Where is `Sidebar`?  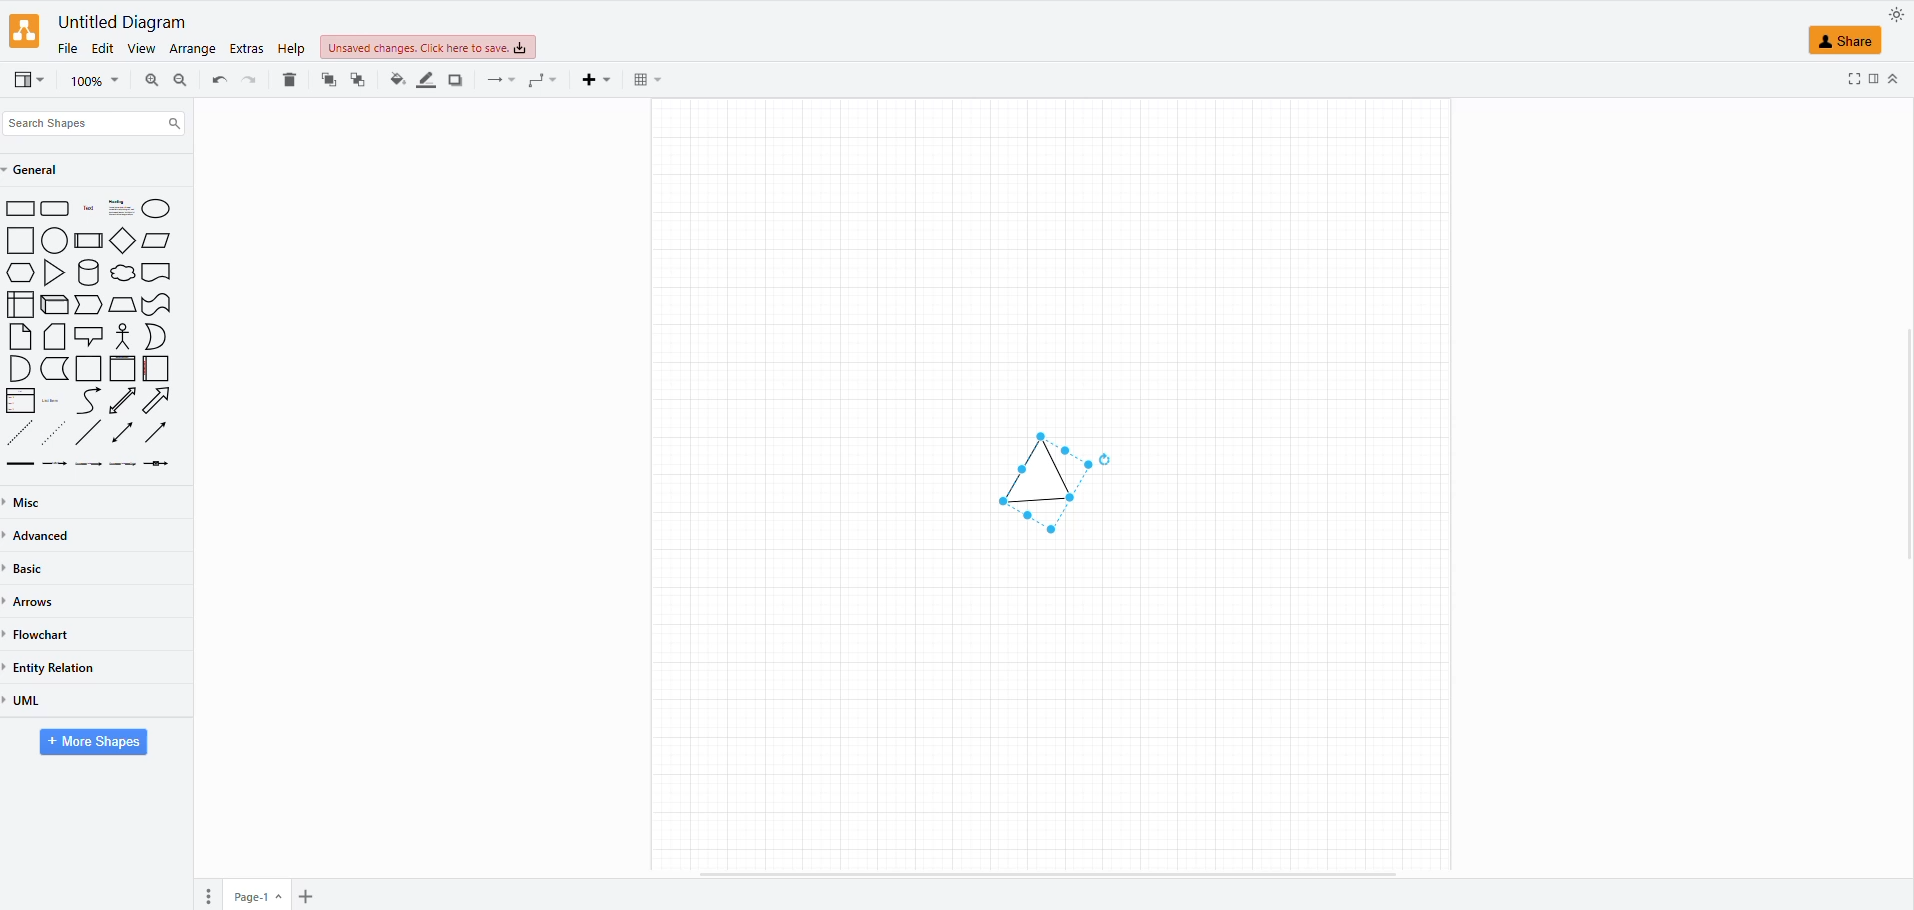
Sidebar is located at coordinates (157, 369).